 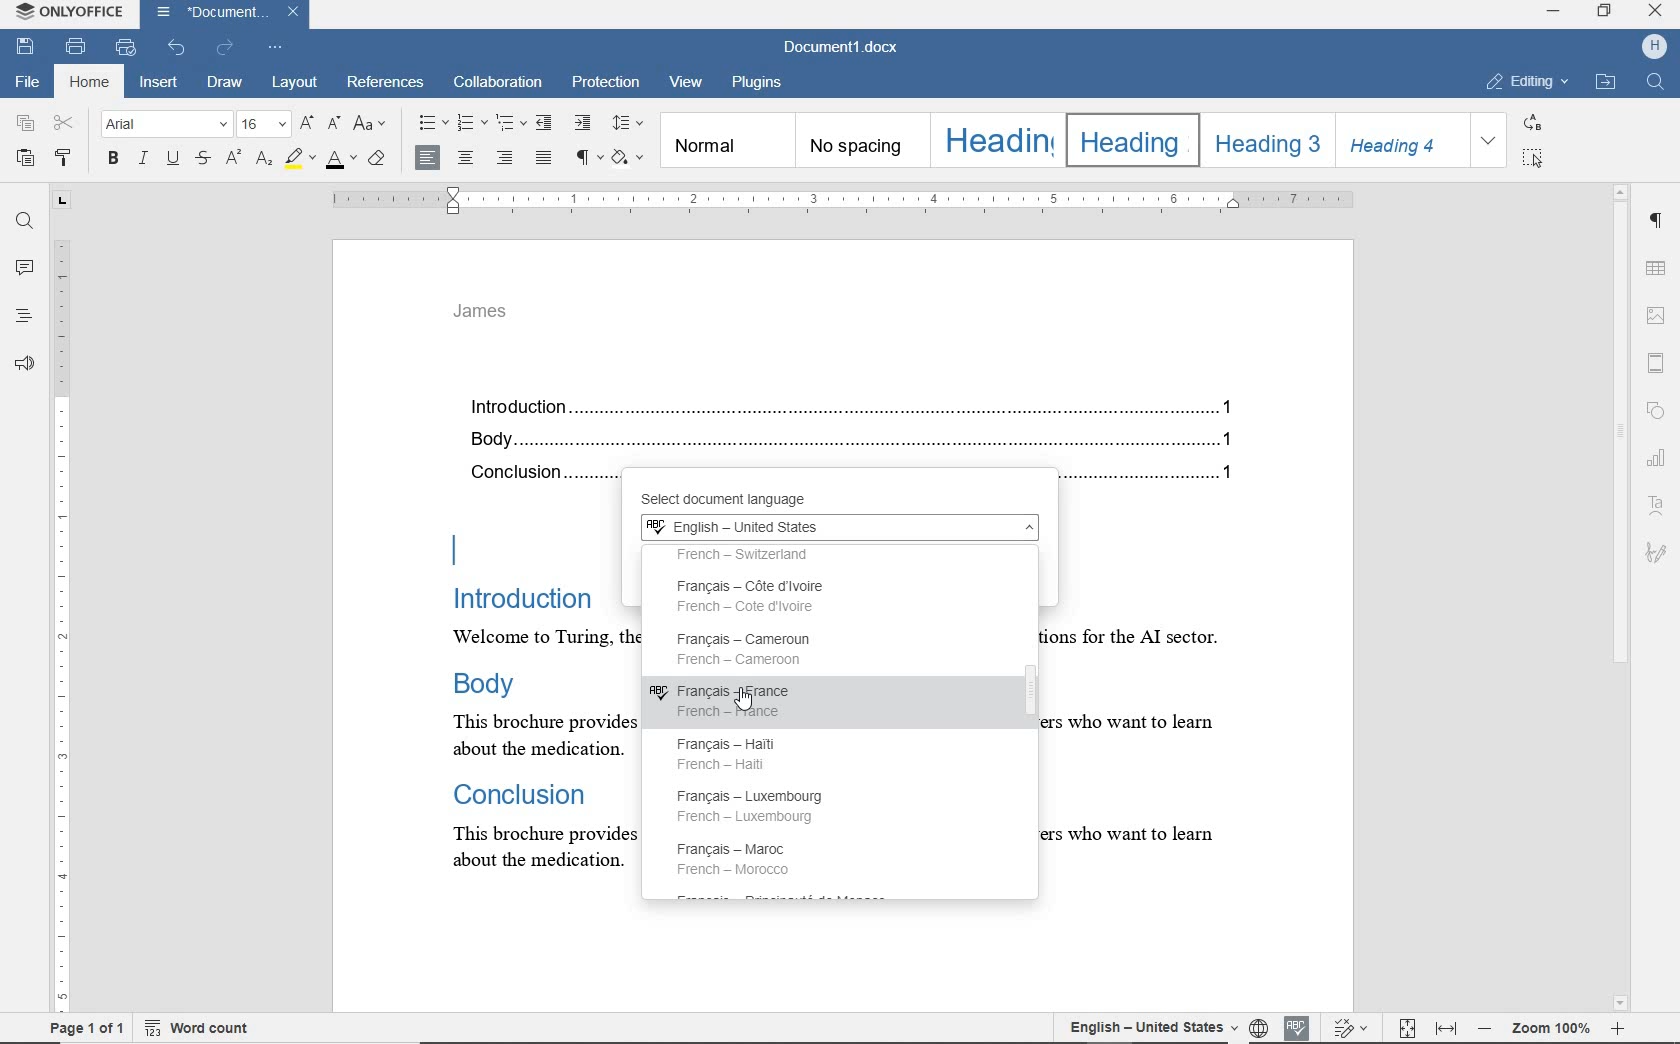 I want to click on mouse pointer, so click(x=749, y=707).